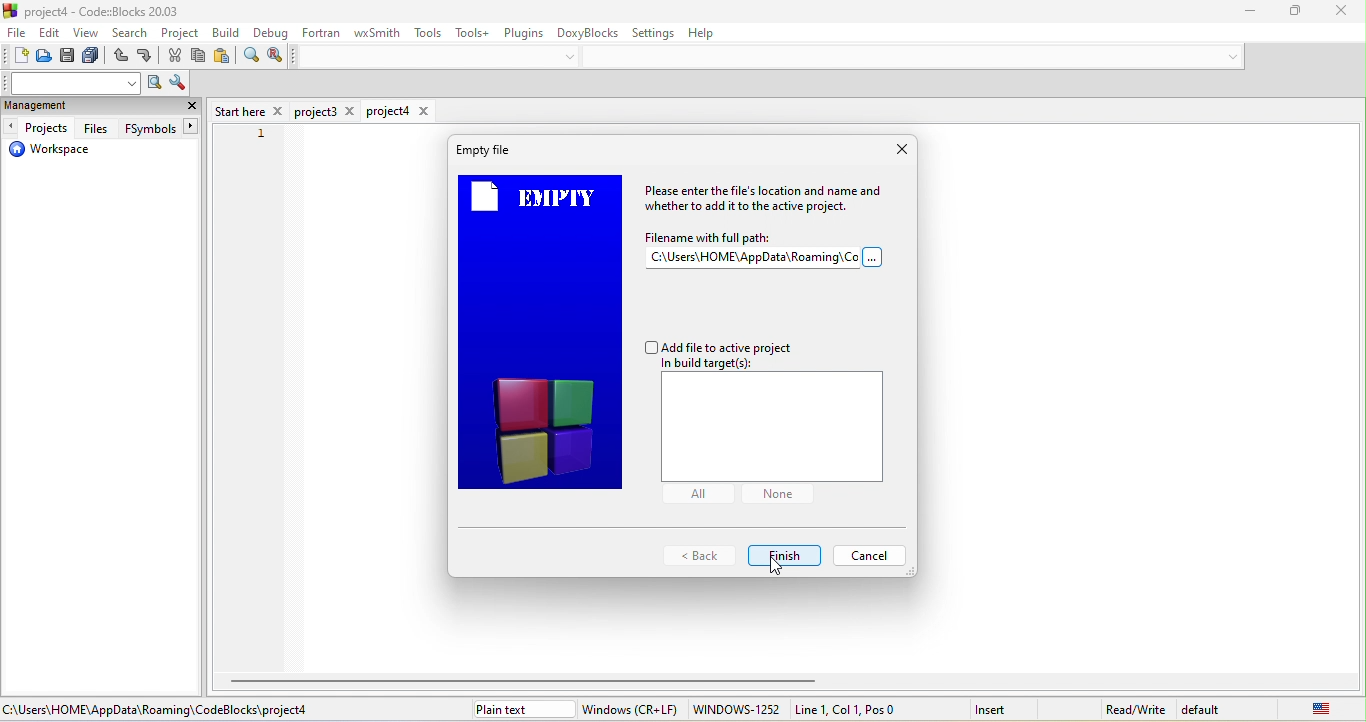 This screenshot has width=1366, height=722. What do you see at coordinates (631, 709) in the screenshot?
I see `window` at bounding box center [631, 709].